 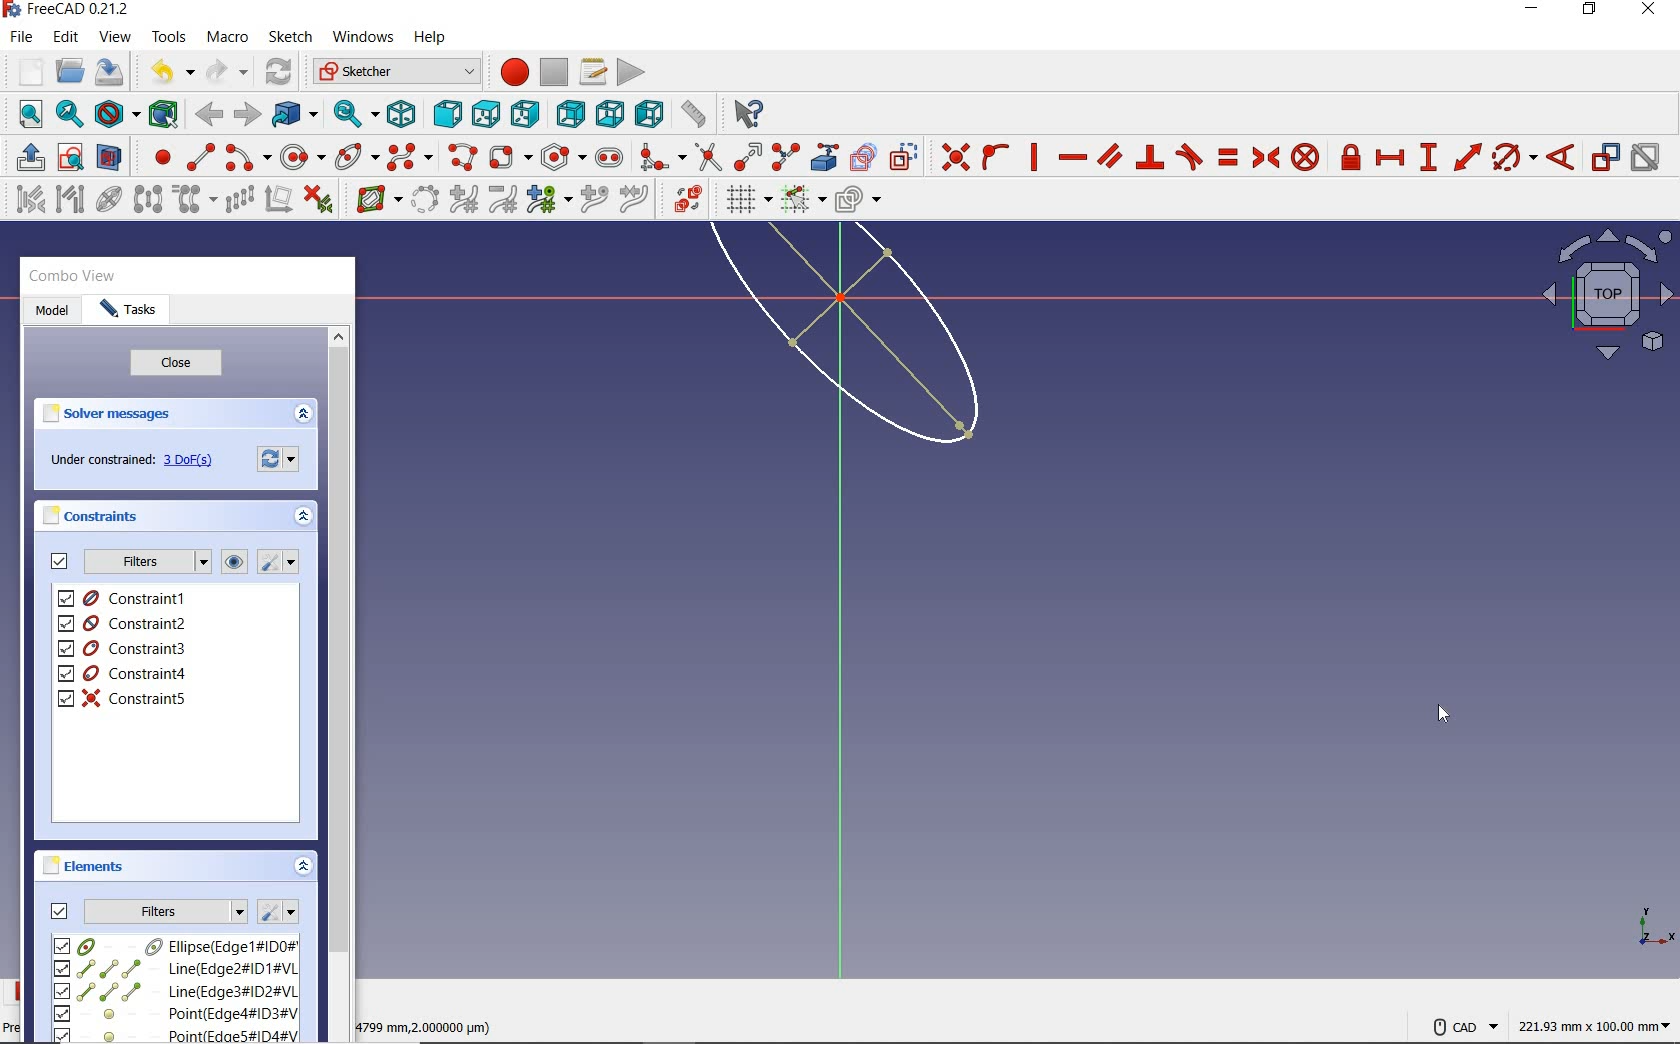 I want to click on element5, so click(x=177, y=1034).